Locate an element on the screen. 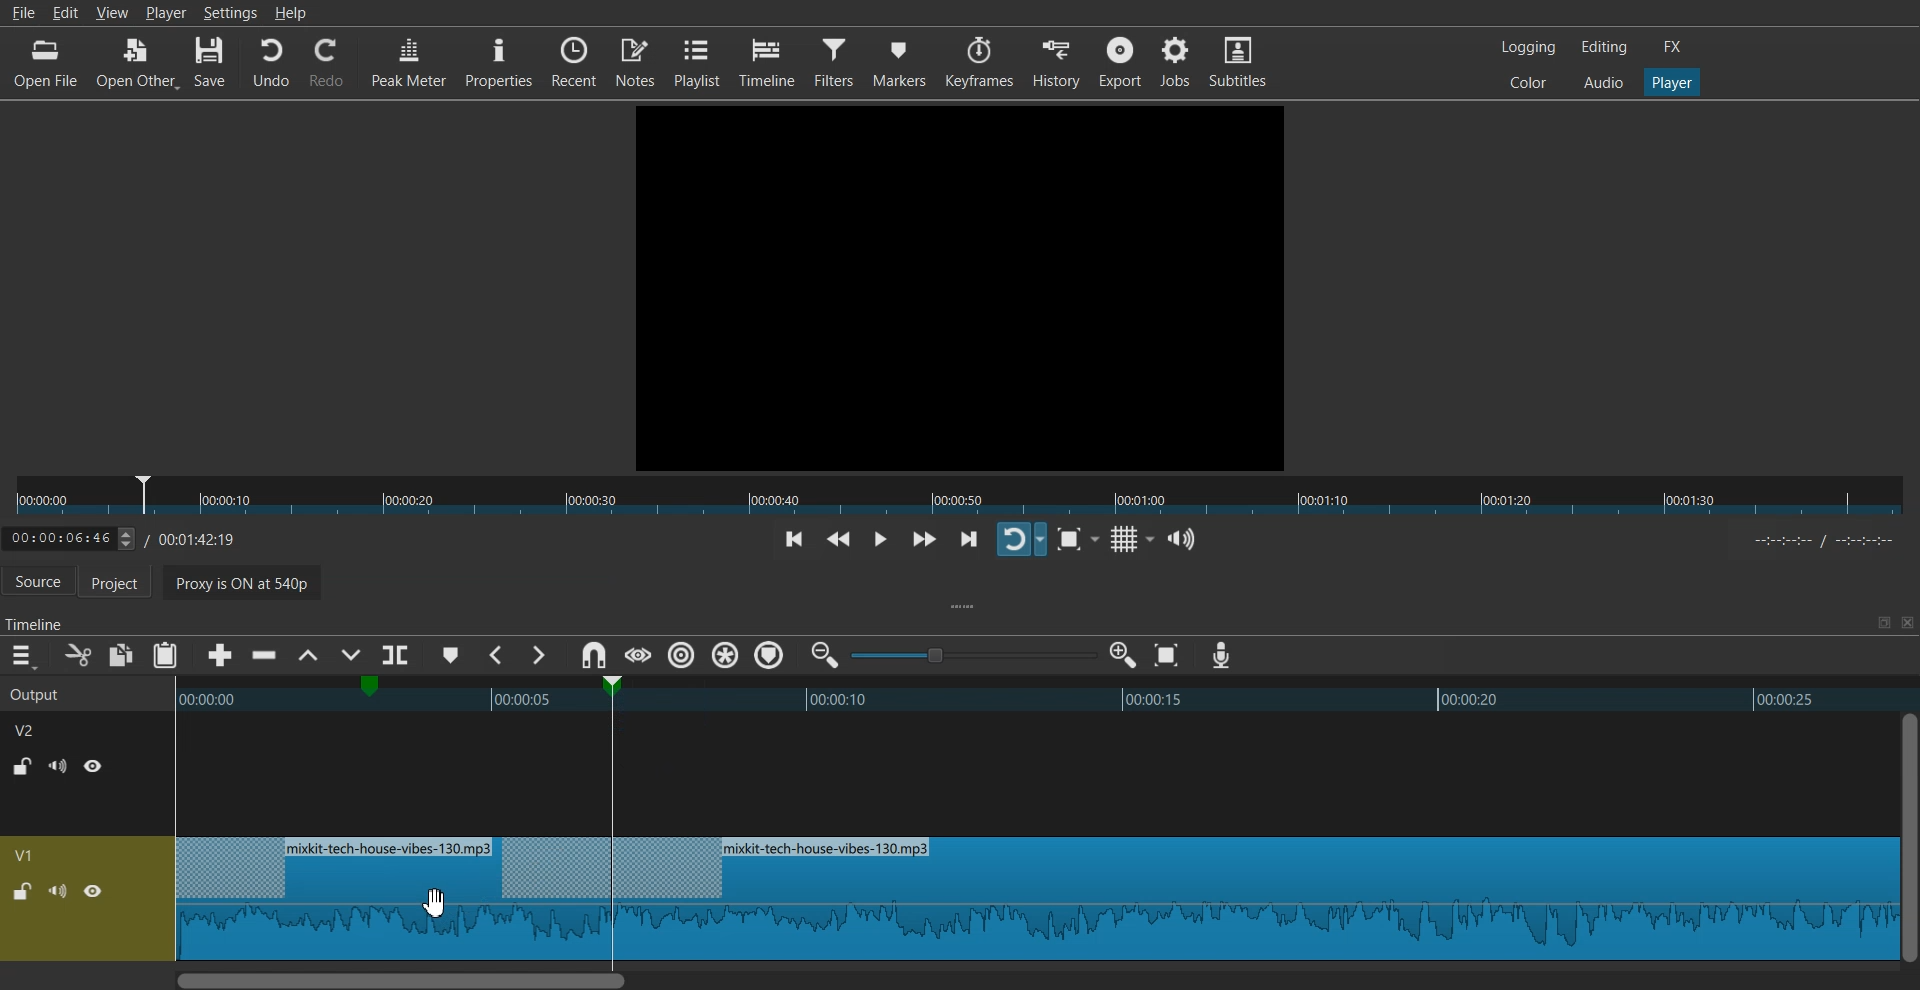  View is located at coordinates (112, 15).